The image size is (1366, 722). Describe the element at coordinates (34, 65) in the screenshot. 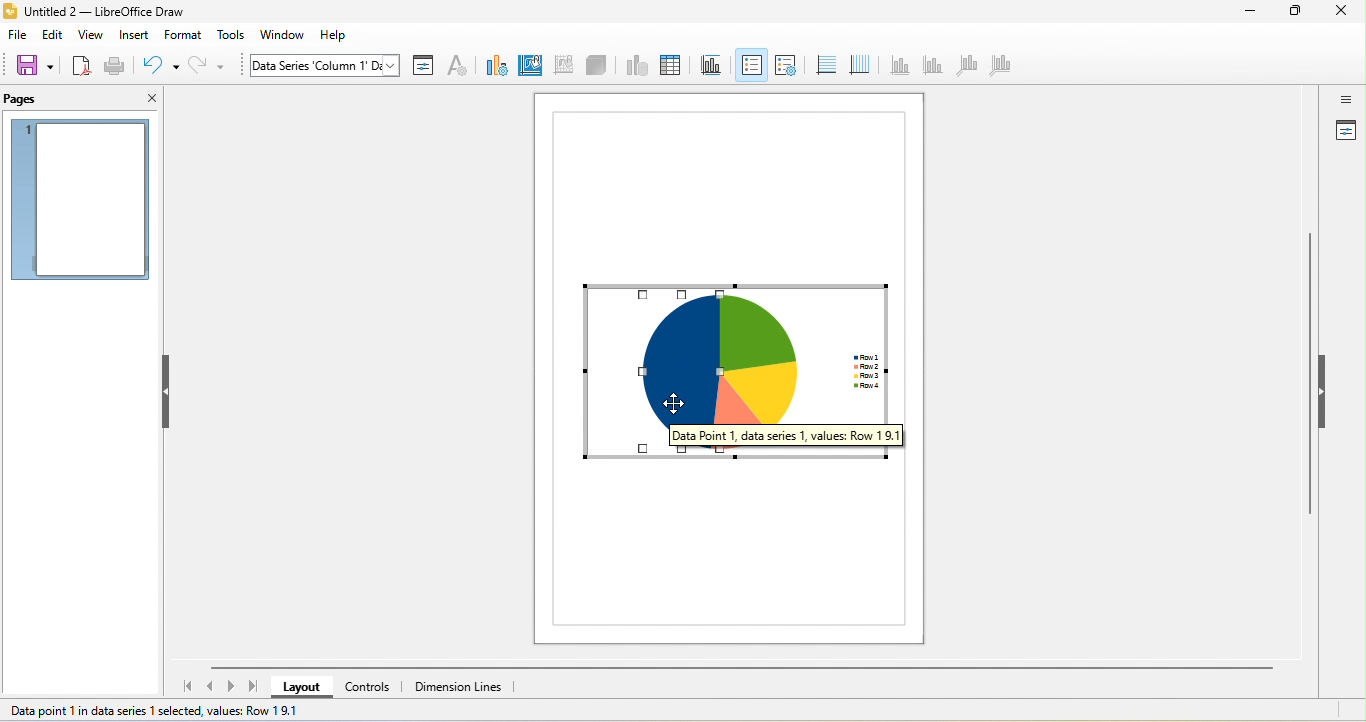

I see `save` at that location.